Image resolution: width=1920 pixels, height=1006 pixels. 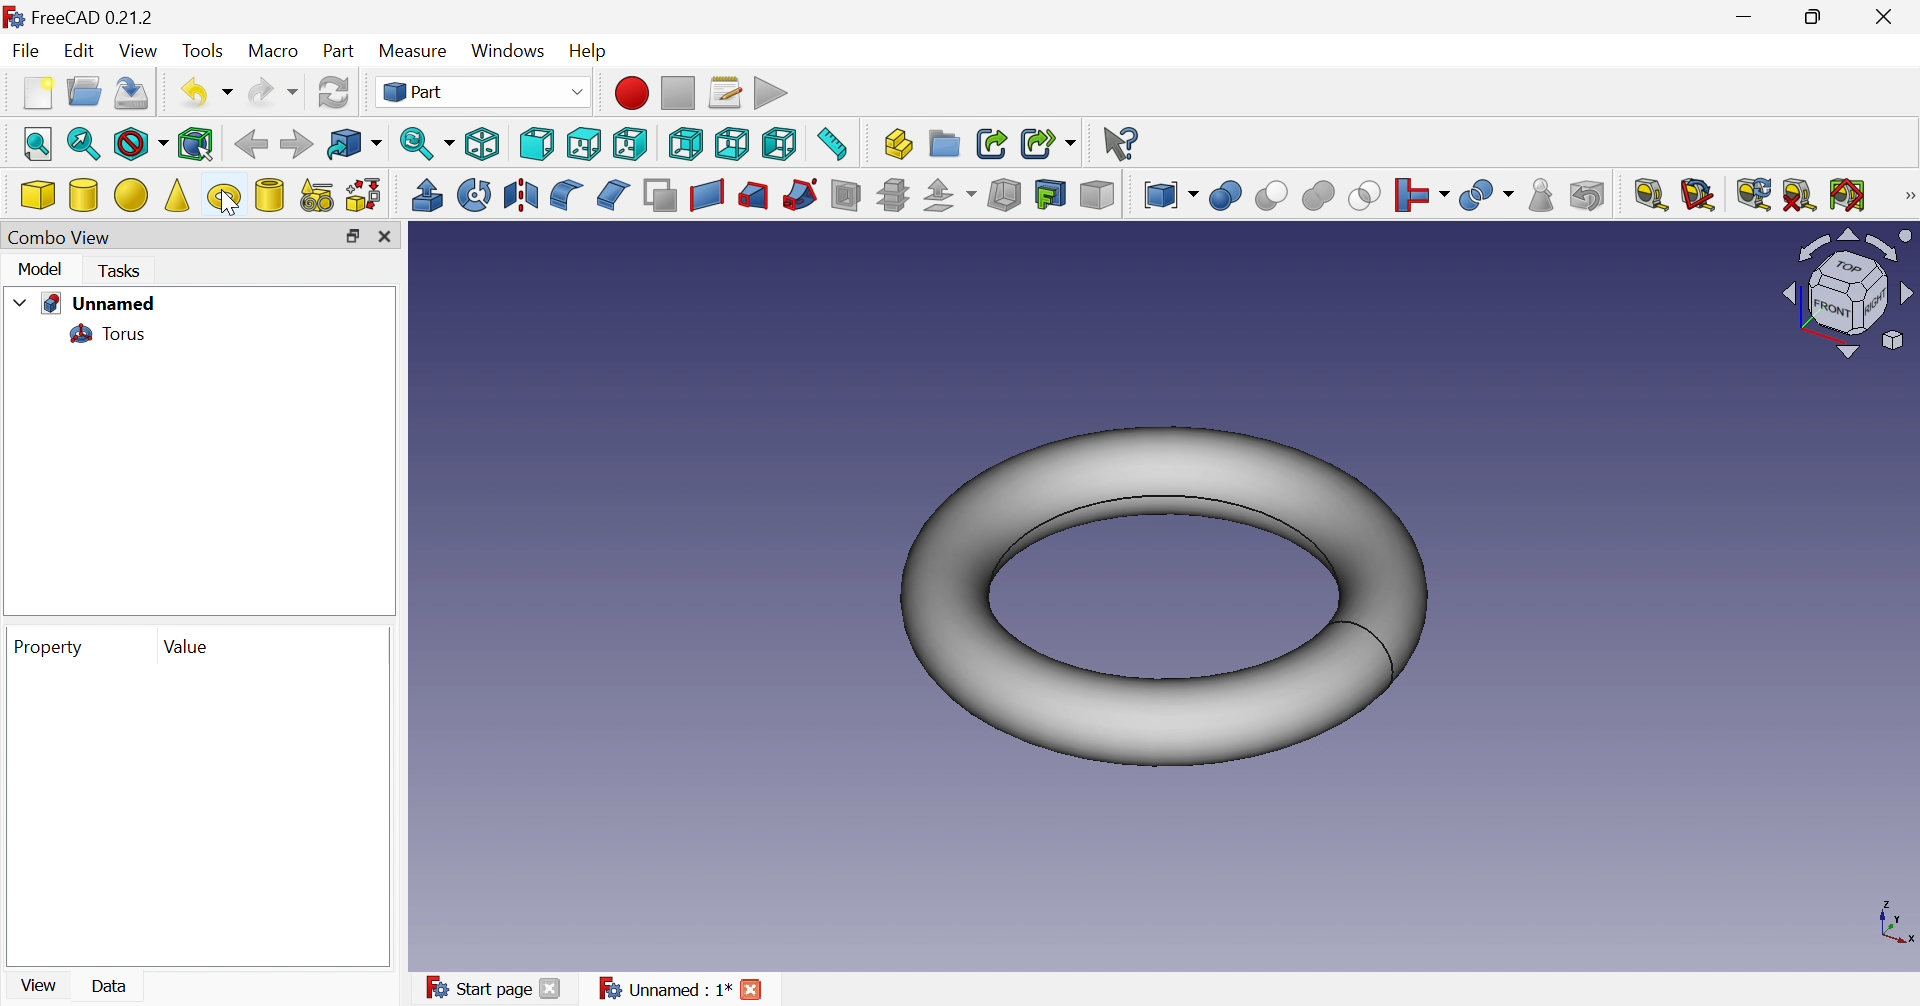 I want to click on Cut, so click(x=1273, y=196).